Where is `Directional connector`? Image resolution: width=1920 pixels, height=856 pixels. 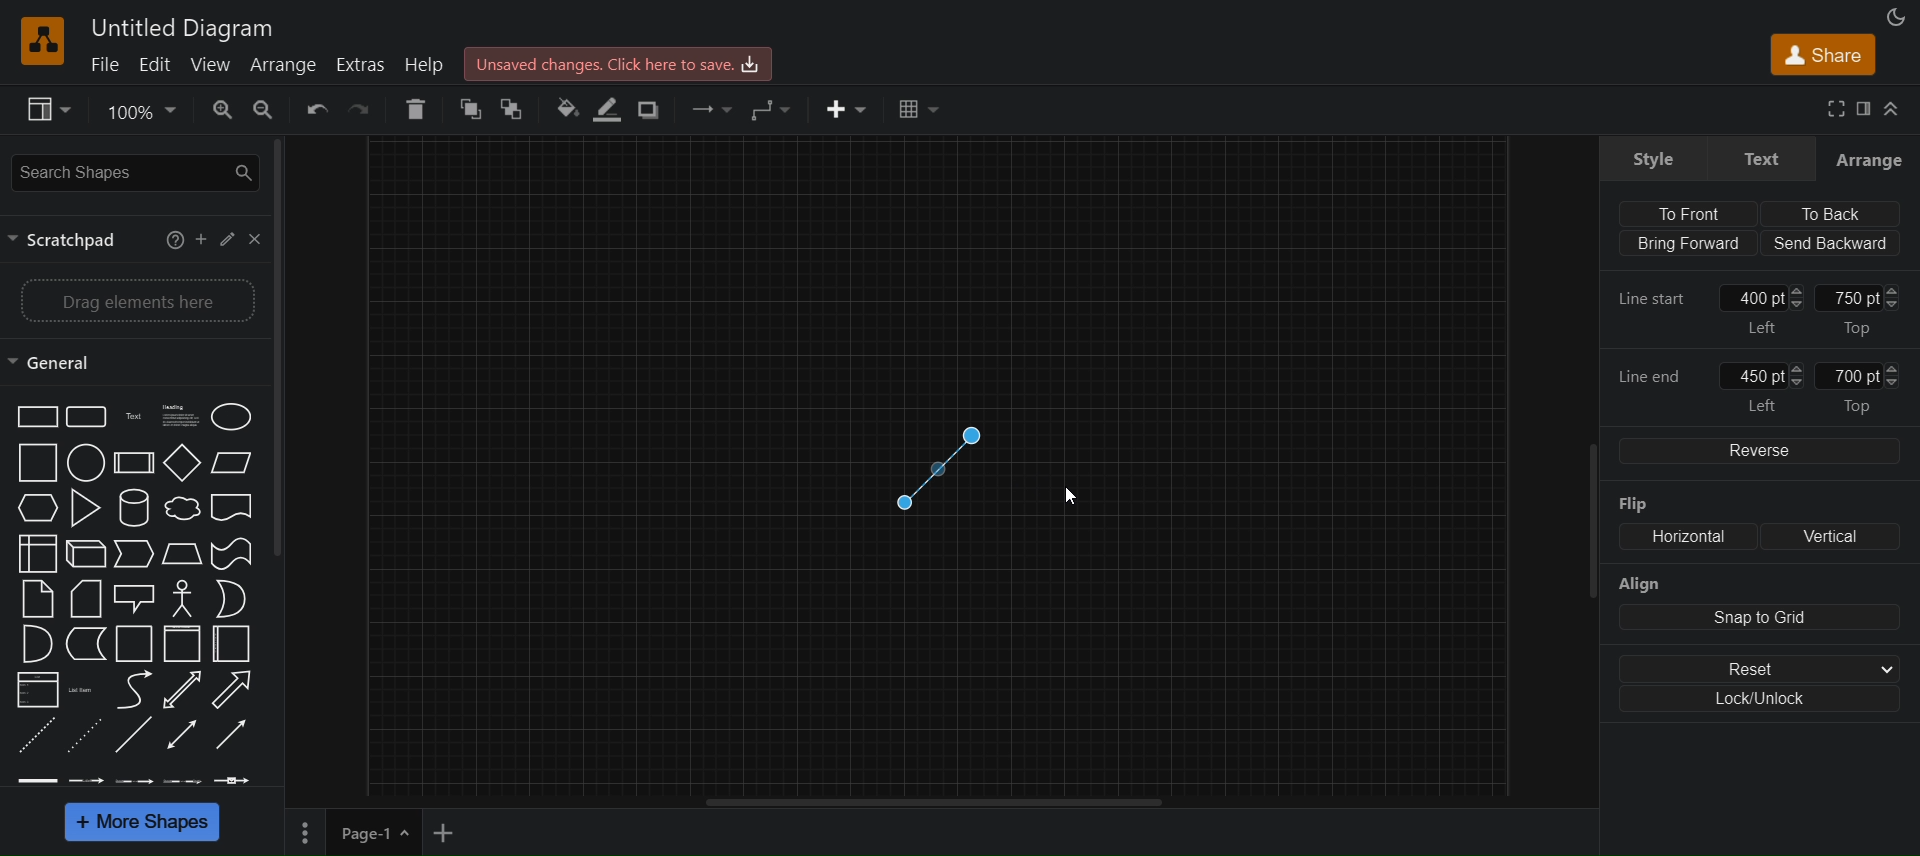
Directional connector is located at coordinates (234, 737).